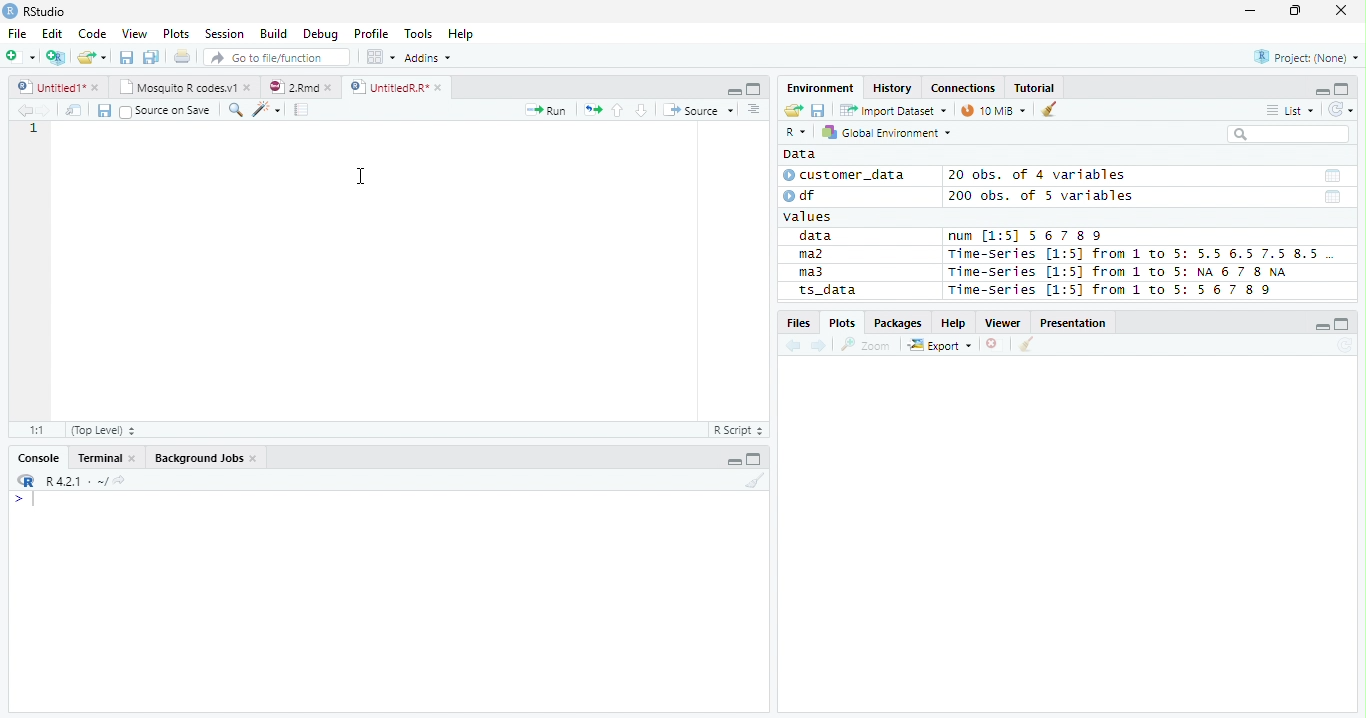  What do you see at coordinates (1126, 273) in the screenshot?
I see `Time-series [1:5] from 1 to 5: NA 6 7 8 NA` at bounding box center [1126, 273].